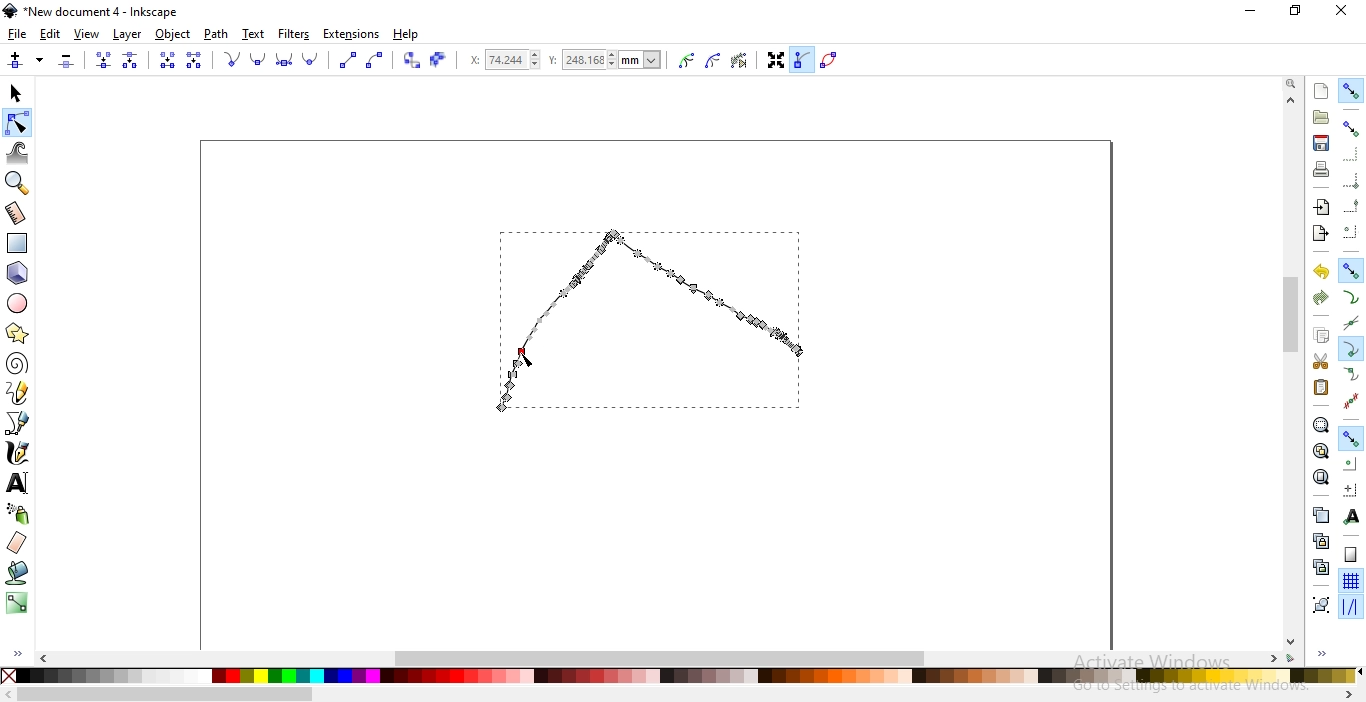  I want to click on cursor, so click(529, 359).